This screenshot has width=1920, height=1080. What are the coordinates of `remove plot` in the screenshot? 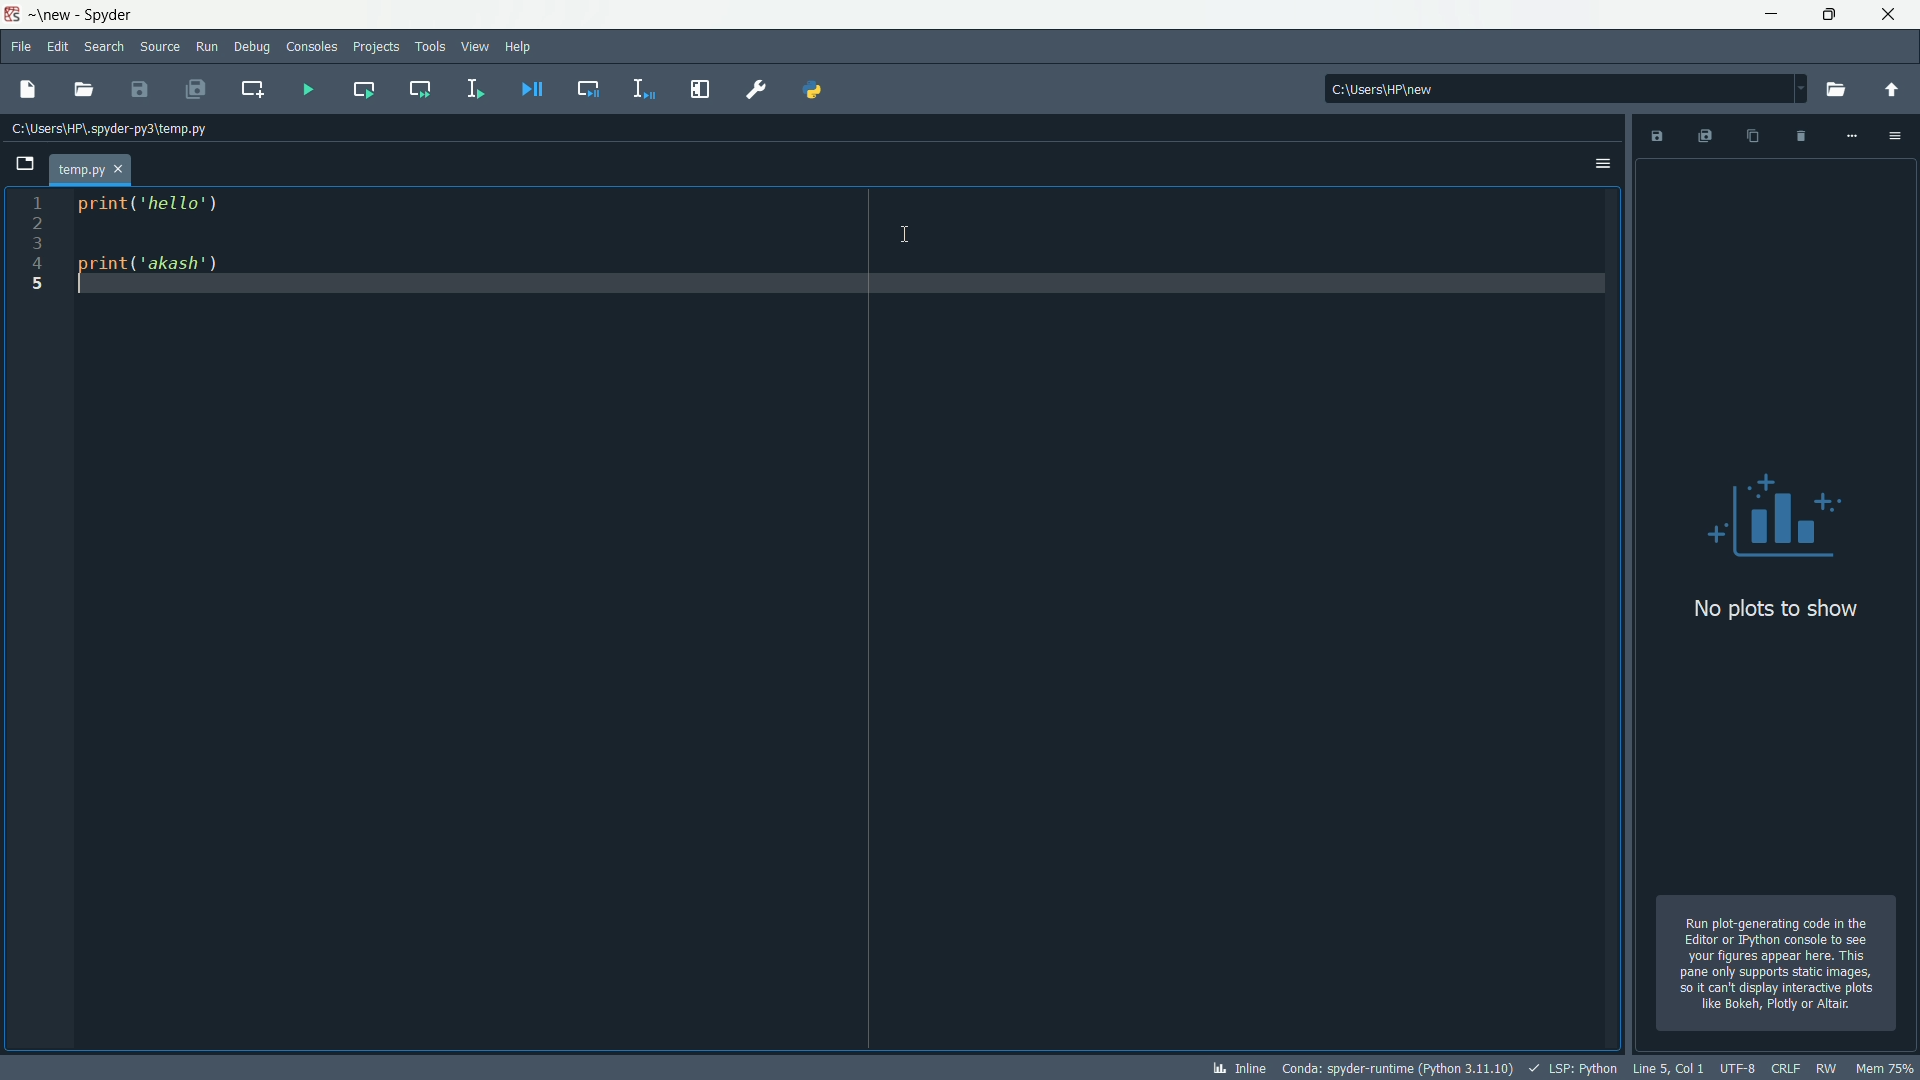 It's located at (1799, 136).